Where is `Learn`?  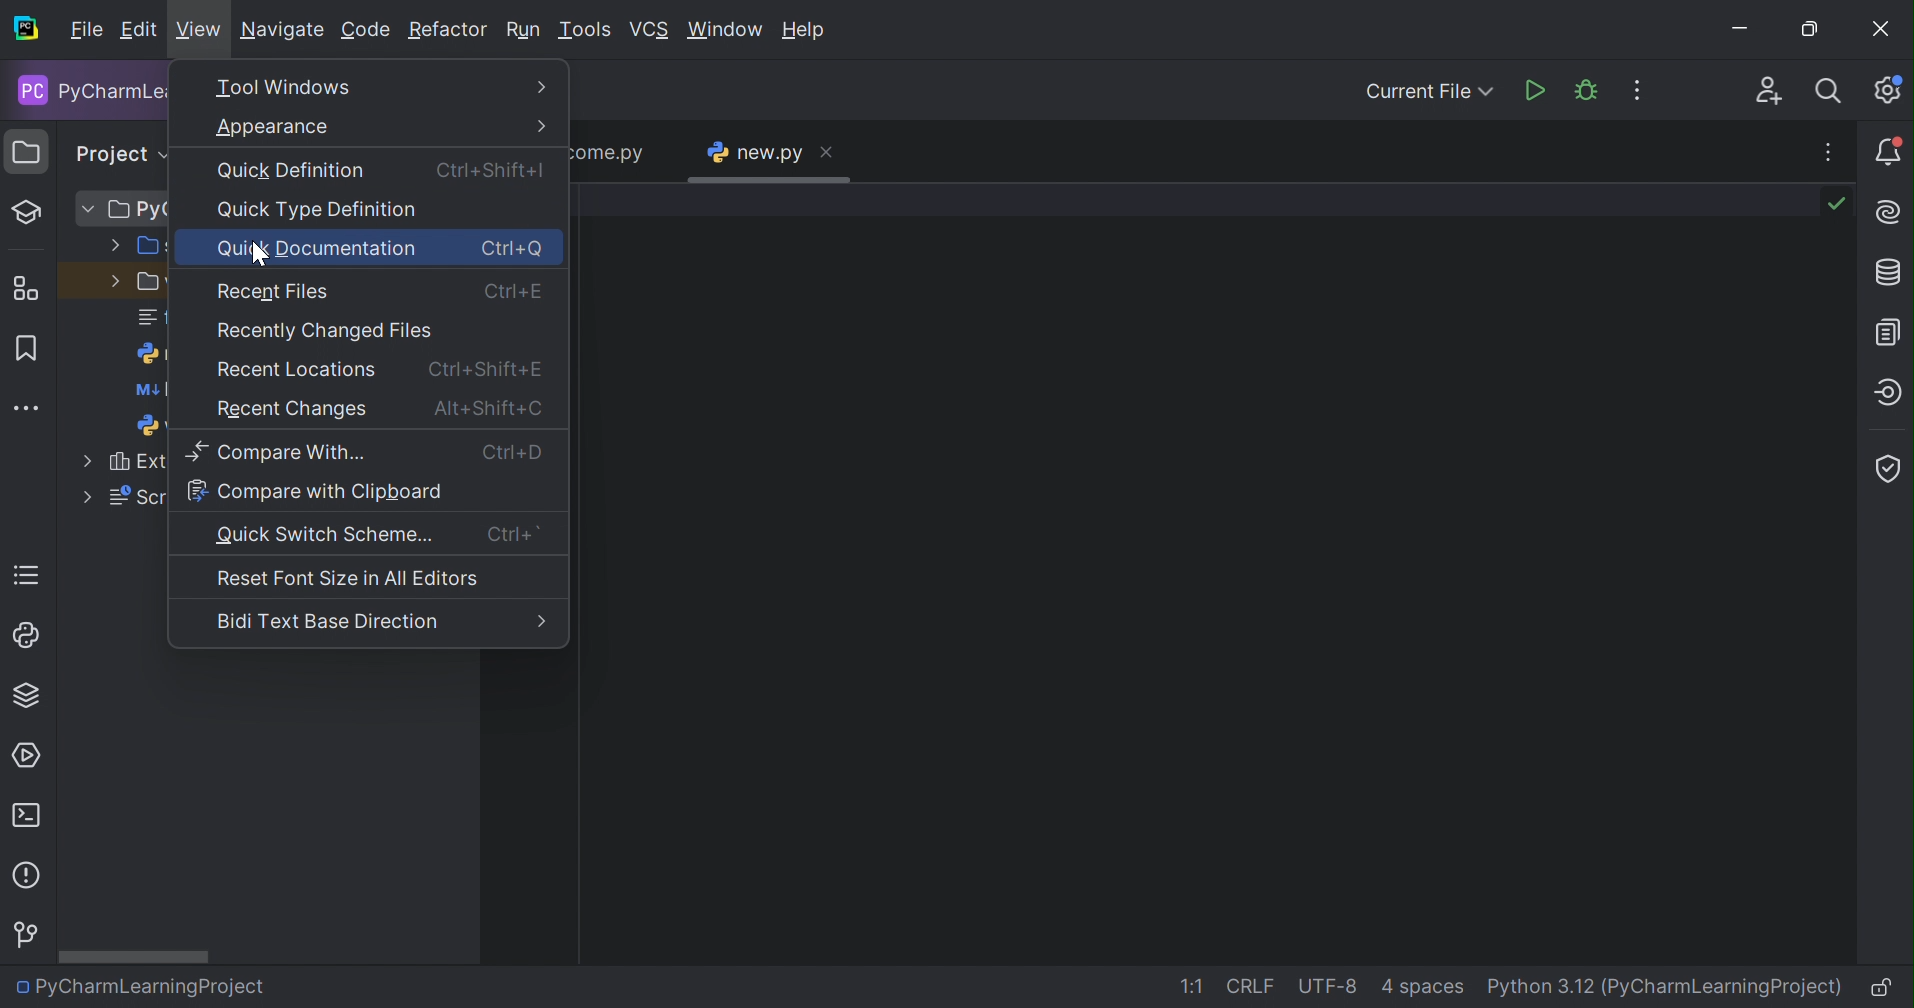
Learn is located at coordinates (28, 210).